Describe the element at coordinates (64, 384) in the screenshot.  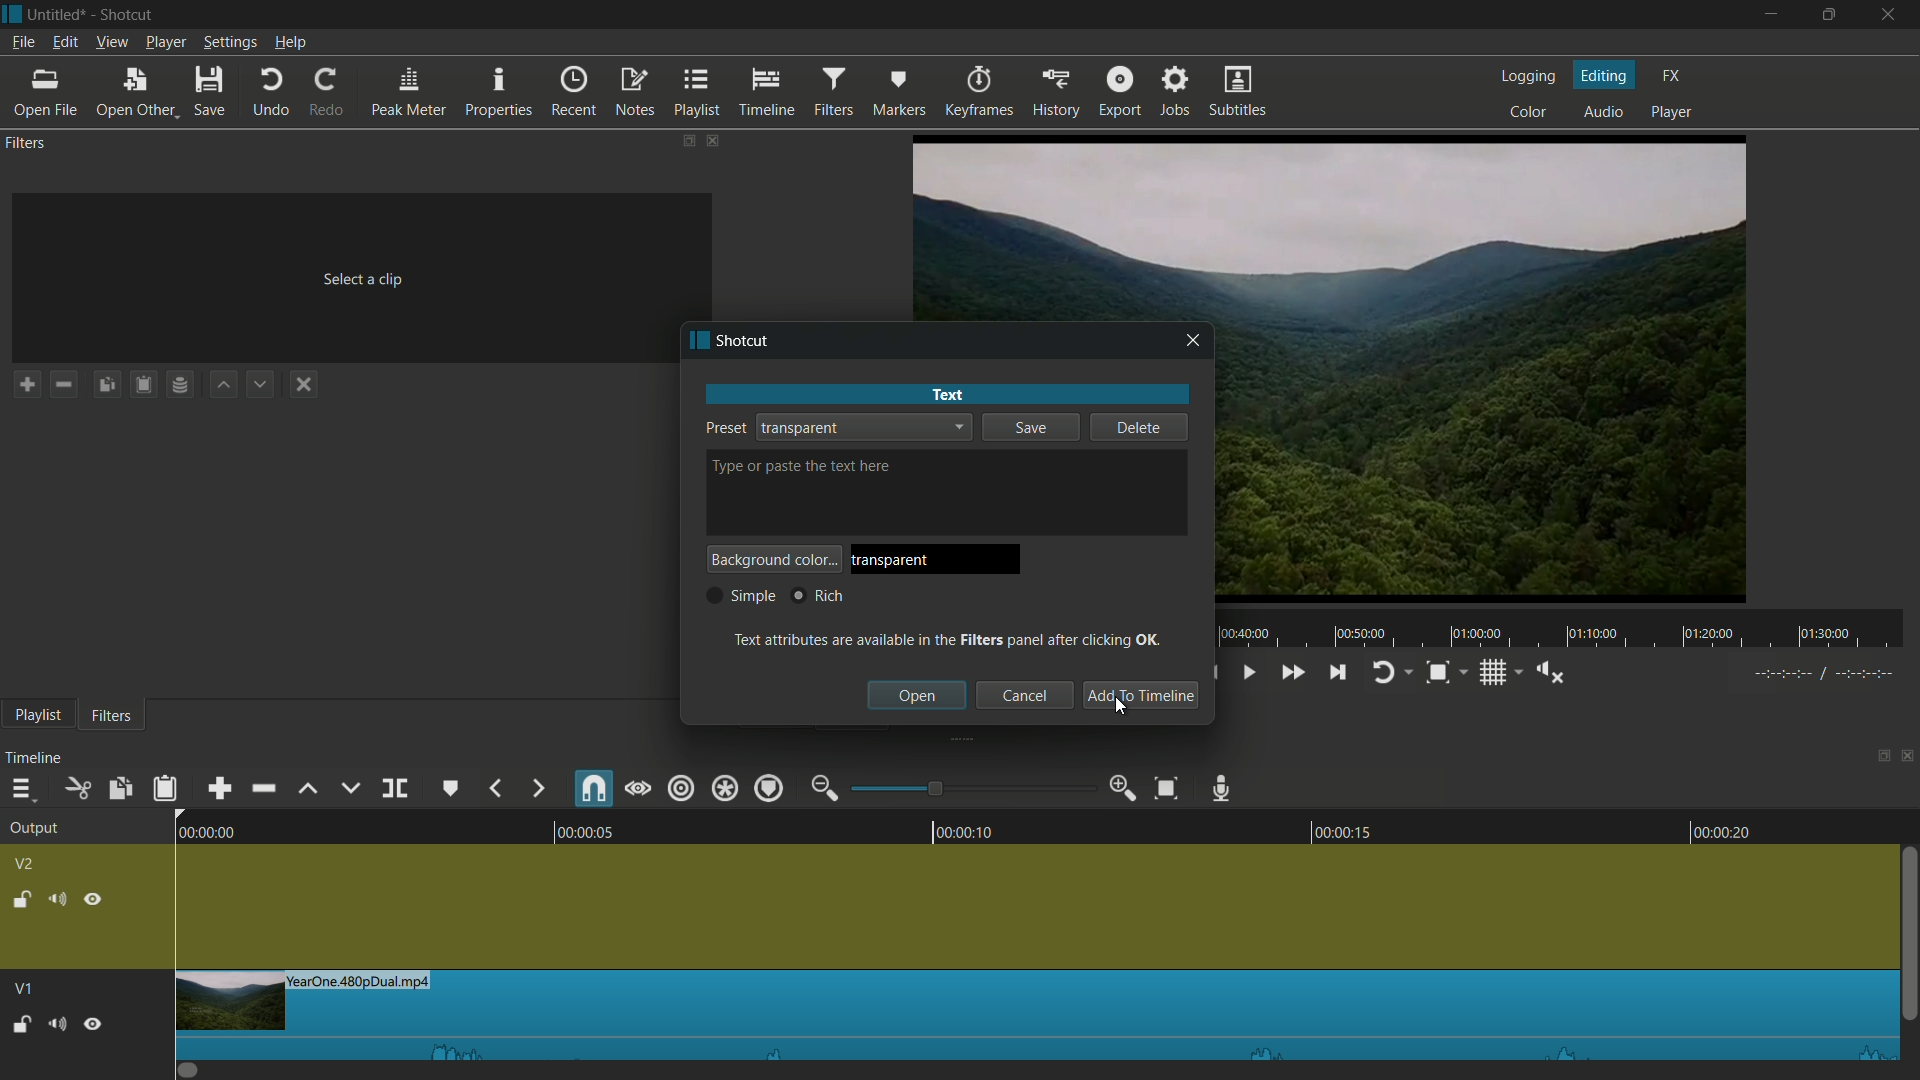
I see `remove a filter` at that location.